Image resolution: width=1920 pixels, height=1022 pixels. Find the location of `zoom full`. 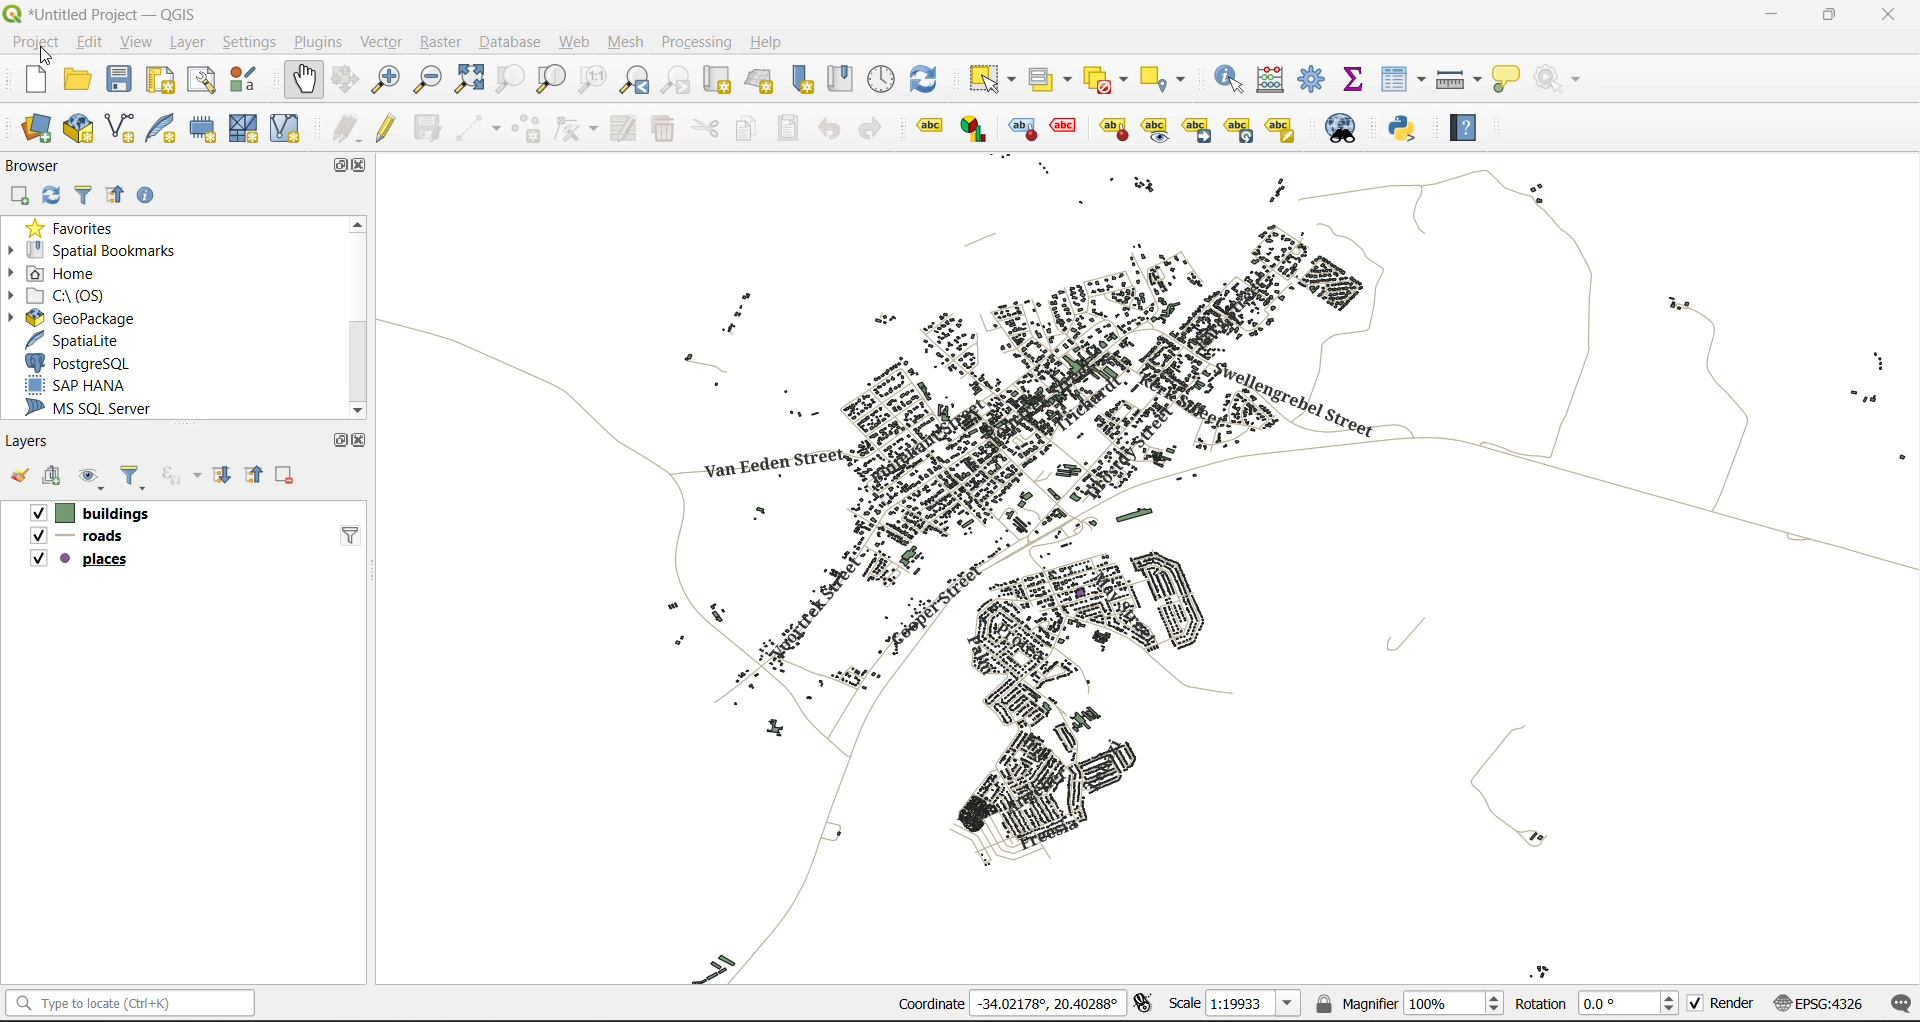

zoom full is located at coordinates (467, 80).